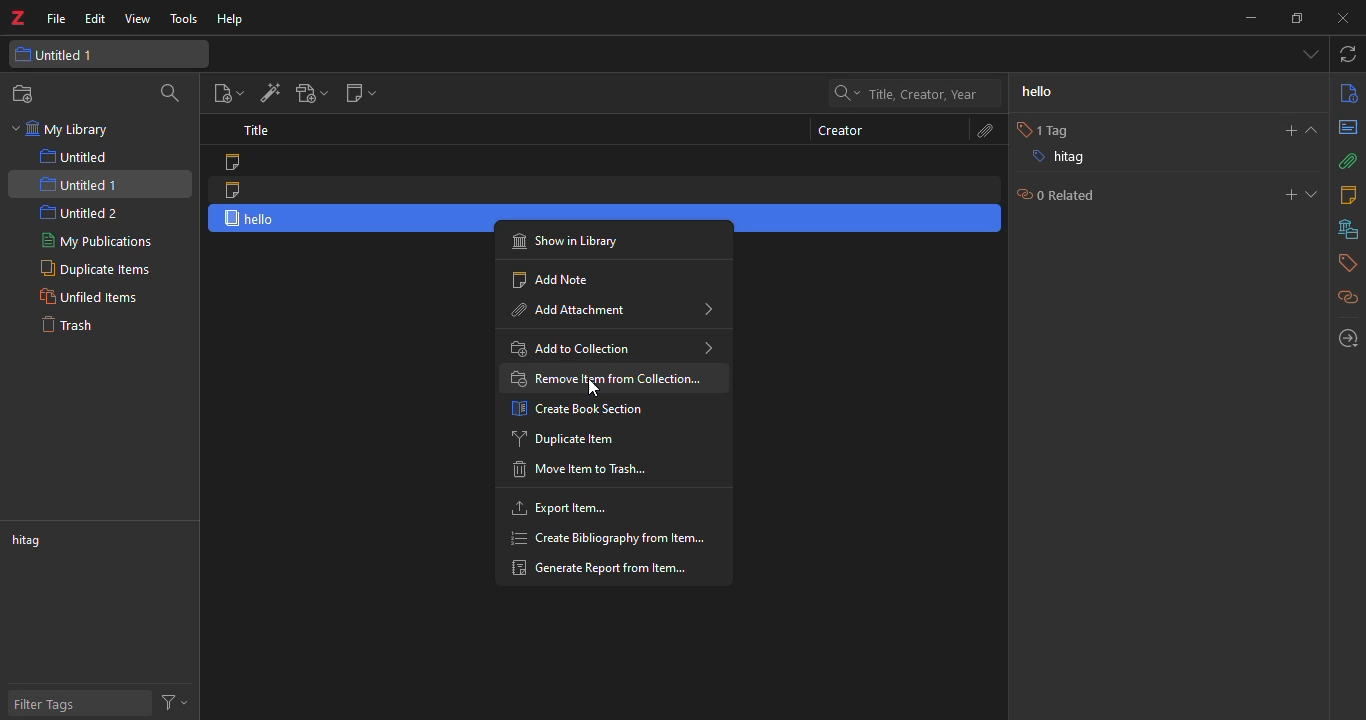 Image resolution: width=1366 pixels, height=720 pixels. Describe the element at coordinates (1349, 299) in the screenshot. I see `related` at that location.